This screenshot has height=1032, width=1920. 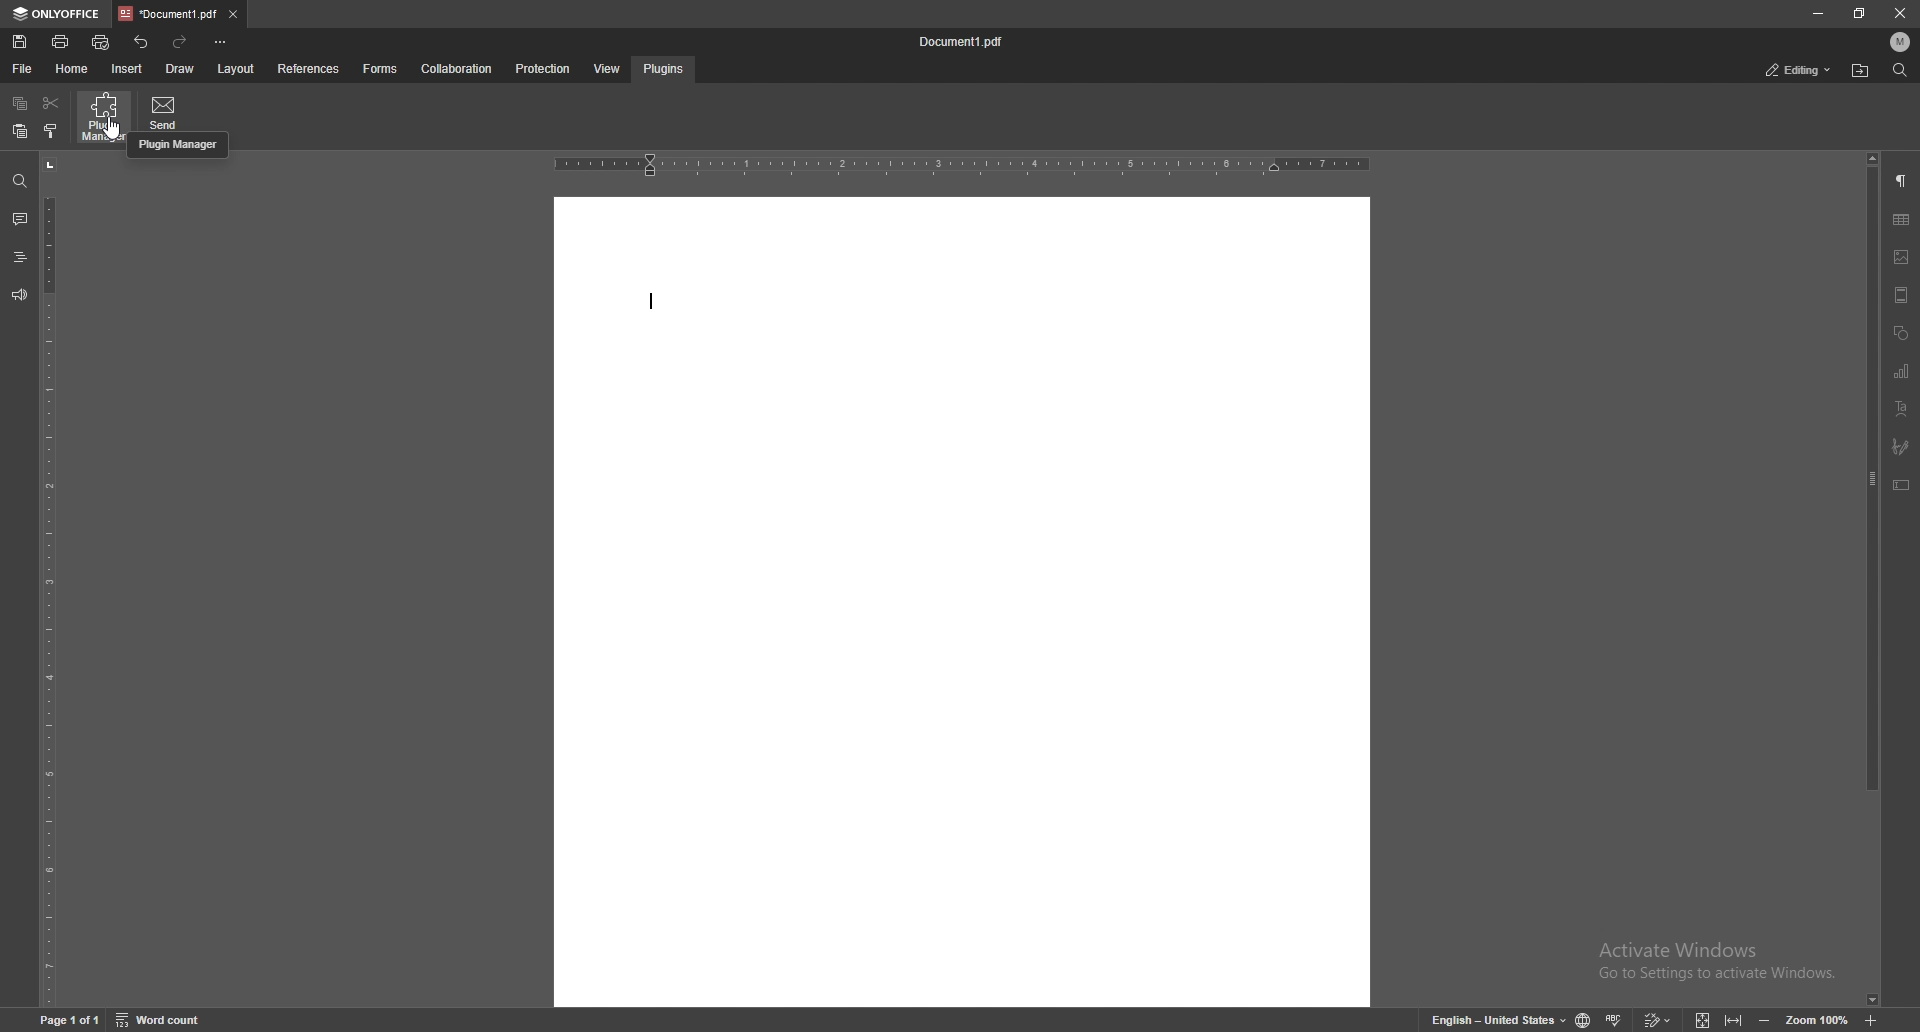 I want to click on locate file, so click(x=1859, y=71).